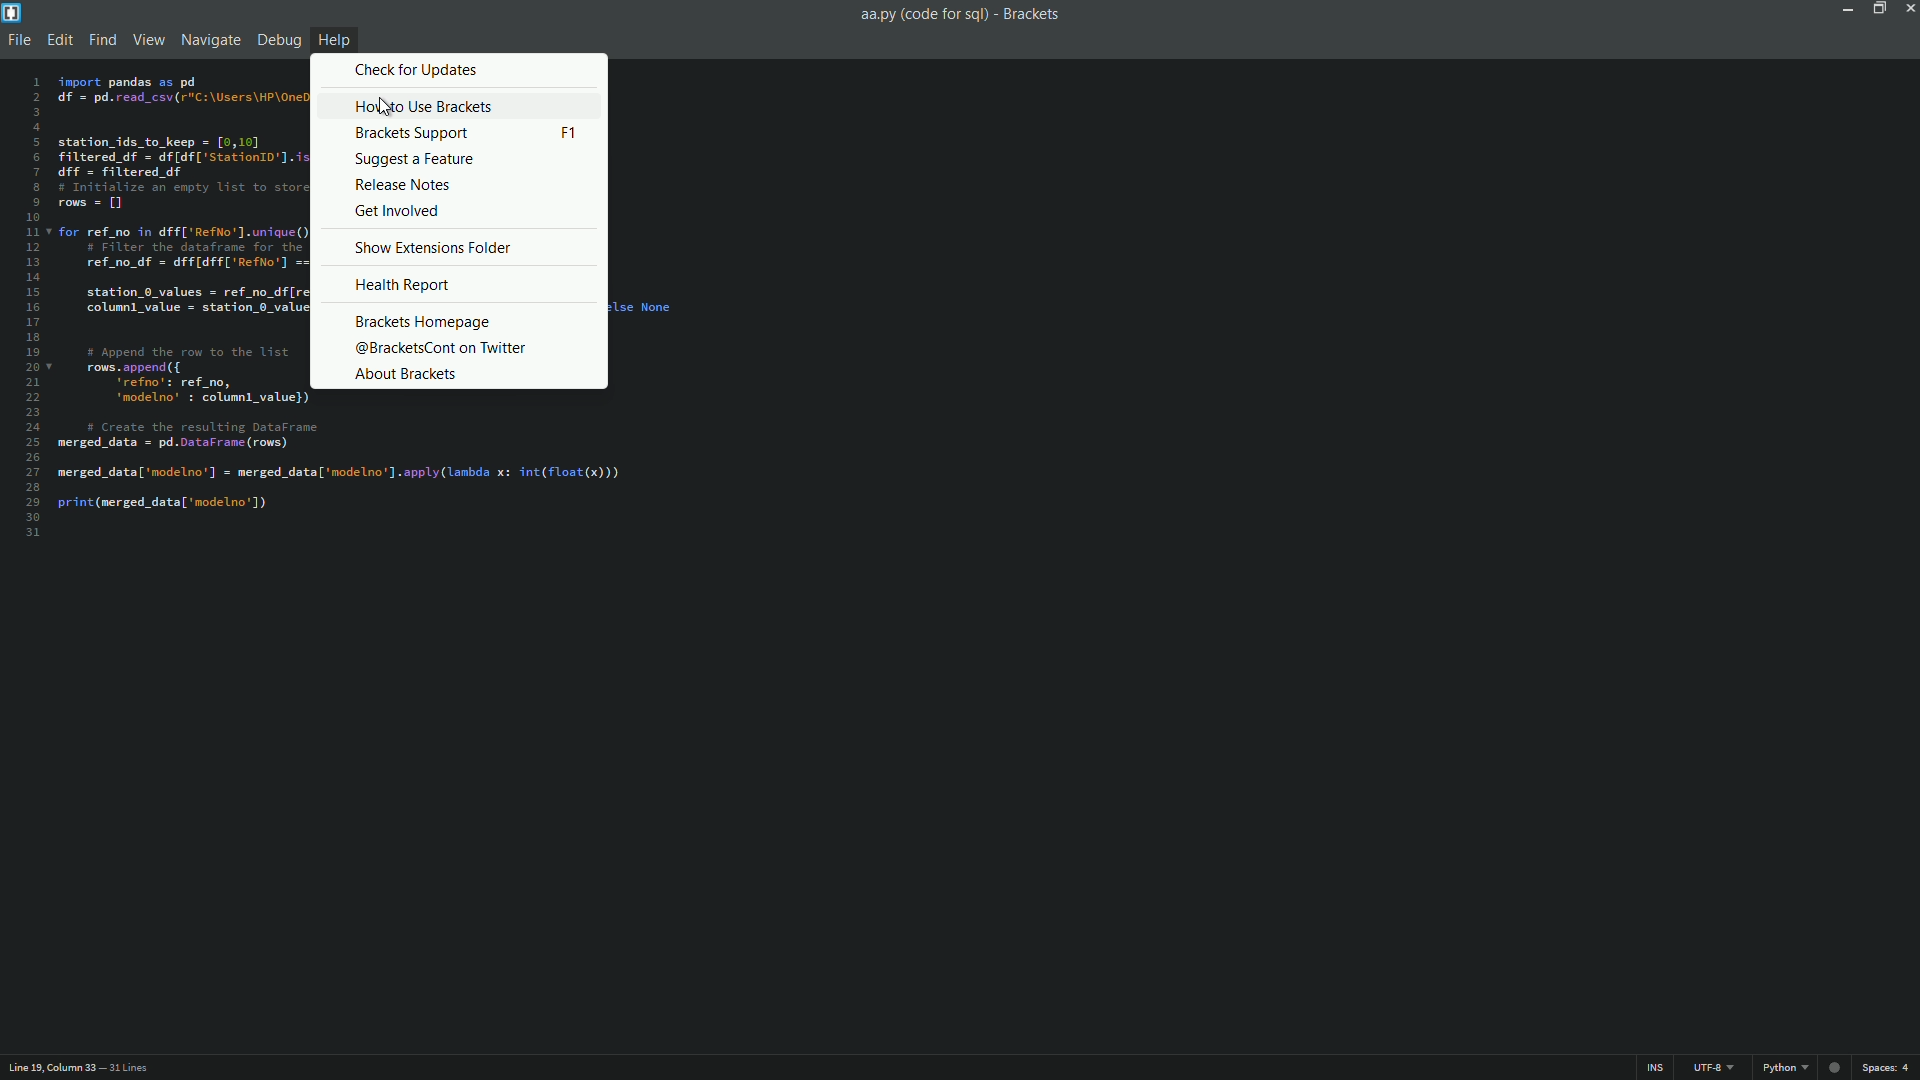  I want to click on get involved, so click(415, 211).